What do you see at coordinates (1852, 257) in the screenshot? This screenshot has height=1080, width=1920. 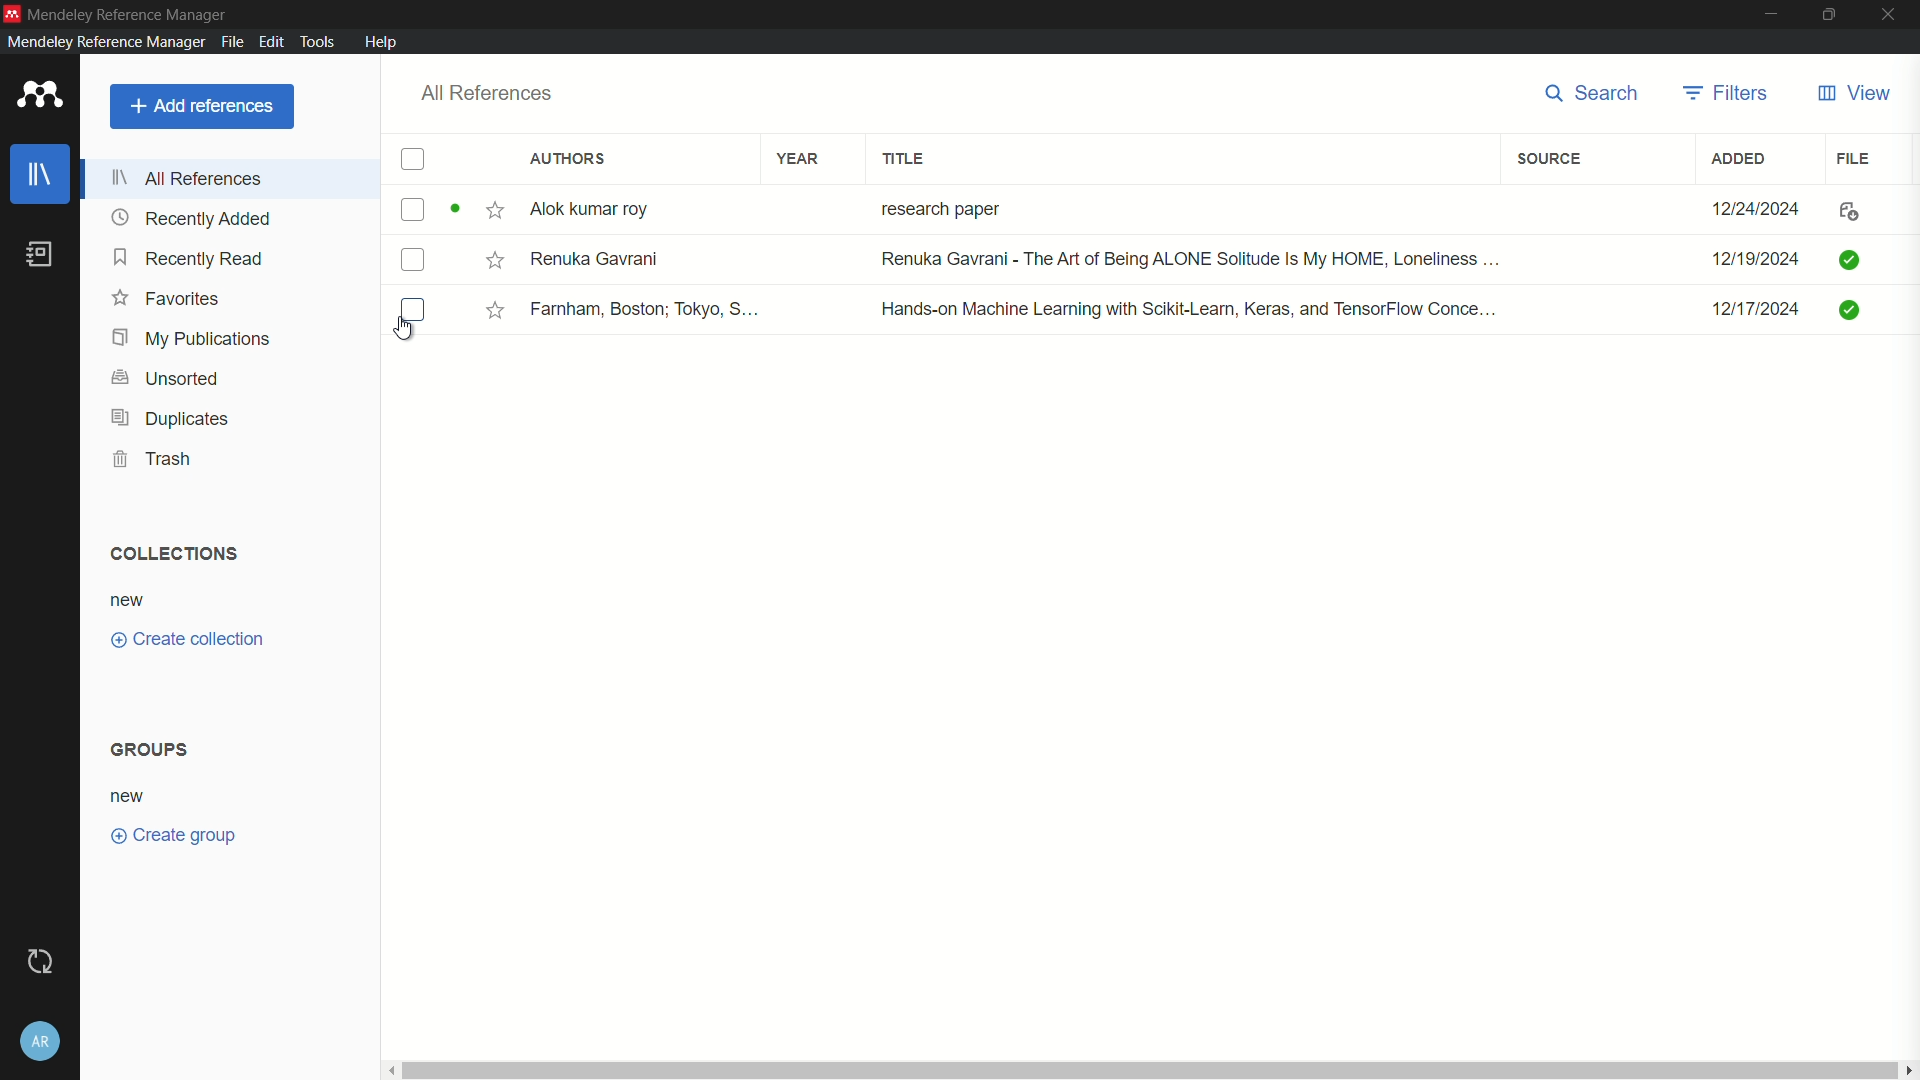 I see `FIle uploaded` at bounding box center [1852, 257].